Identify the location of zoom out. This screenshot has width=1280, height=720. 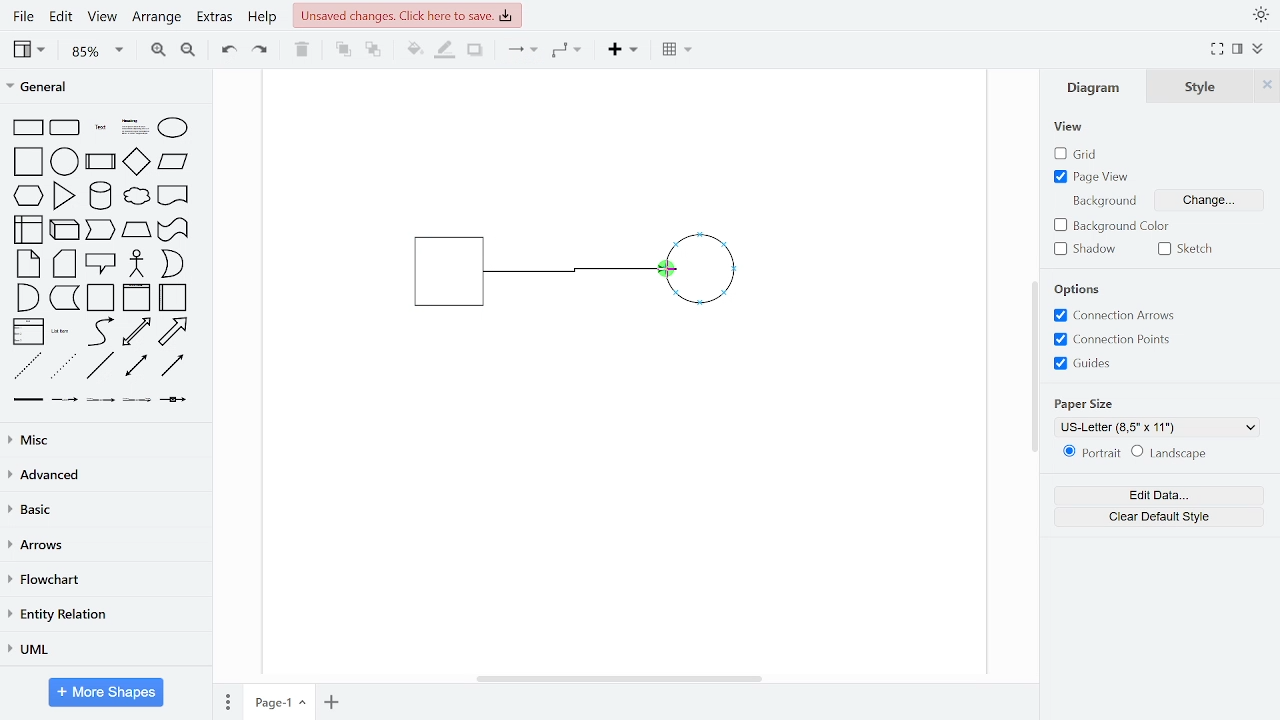
(187, 49).